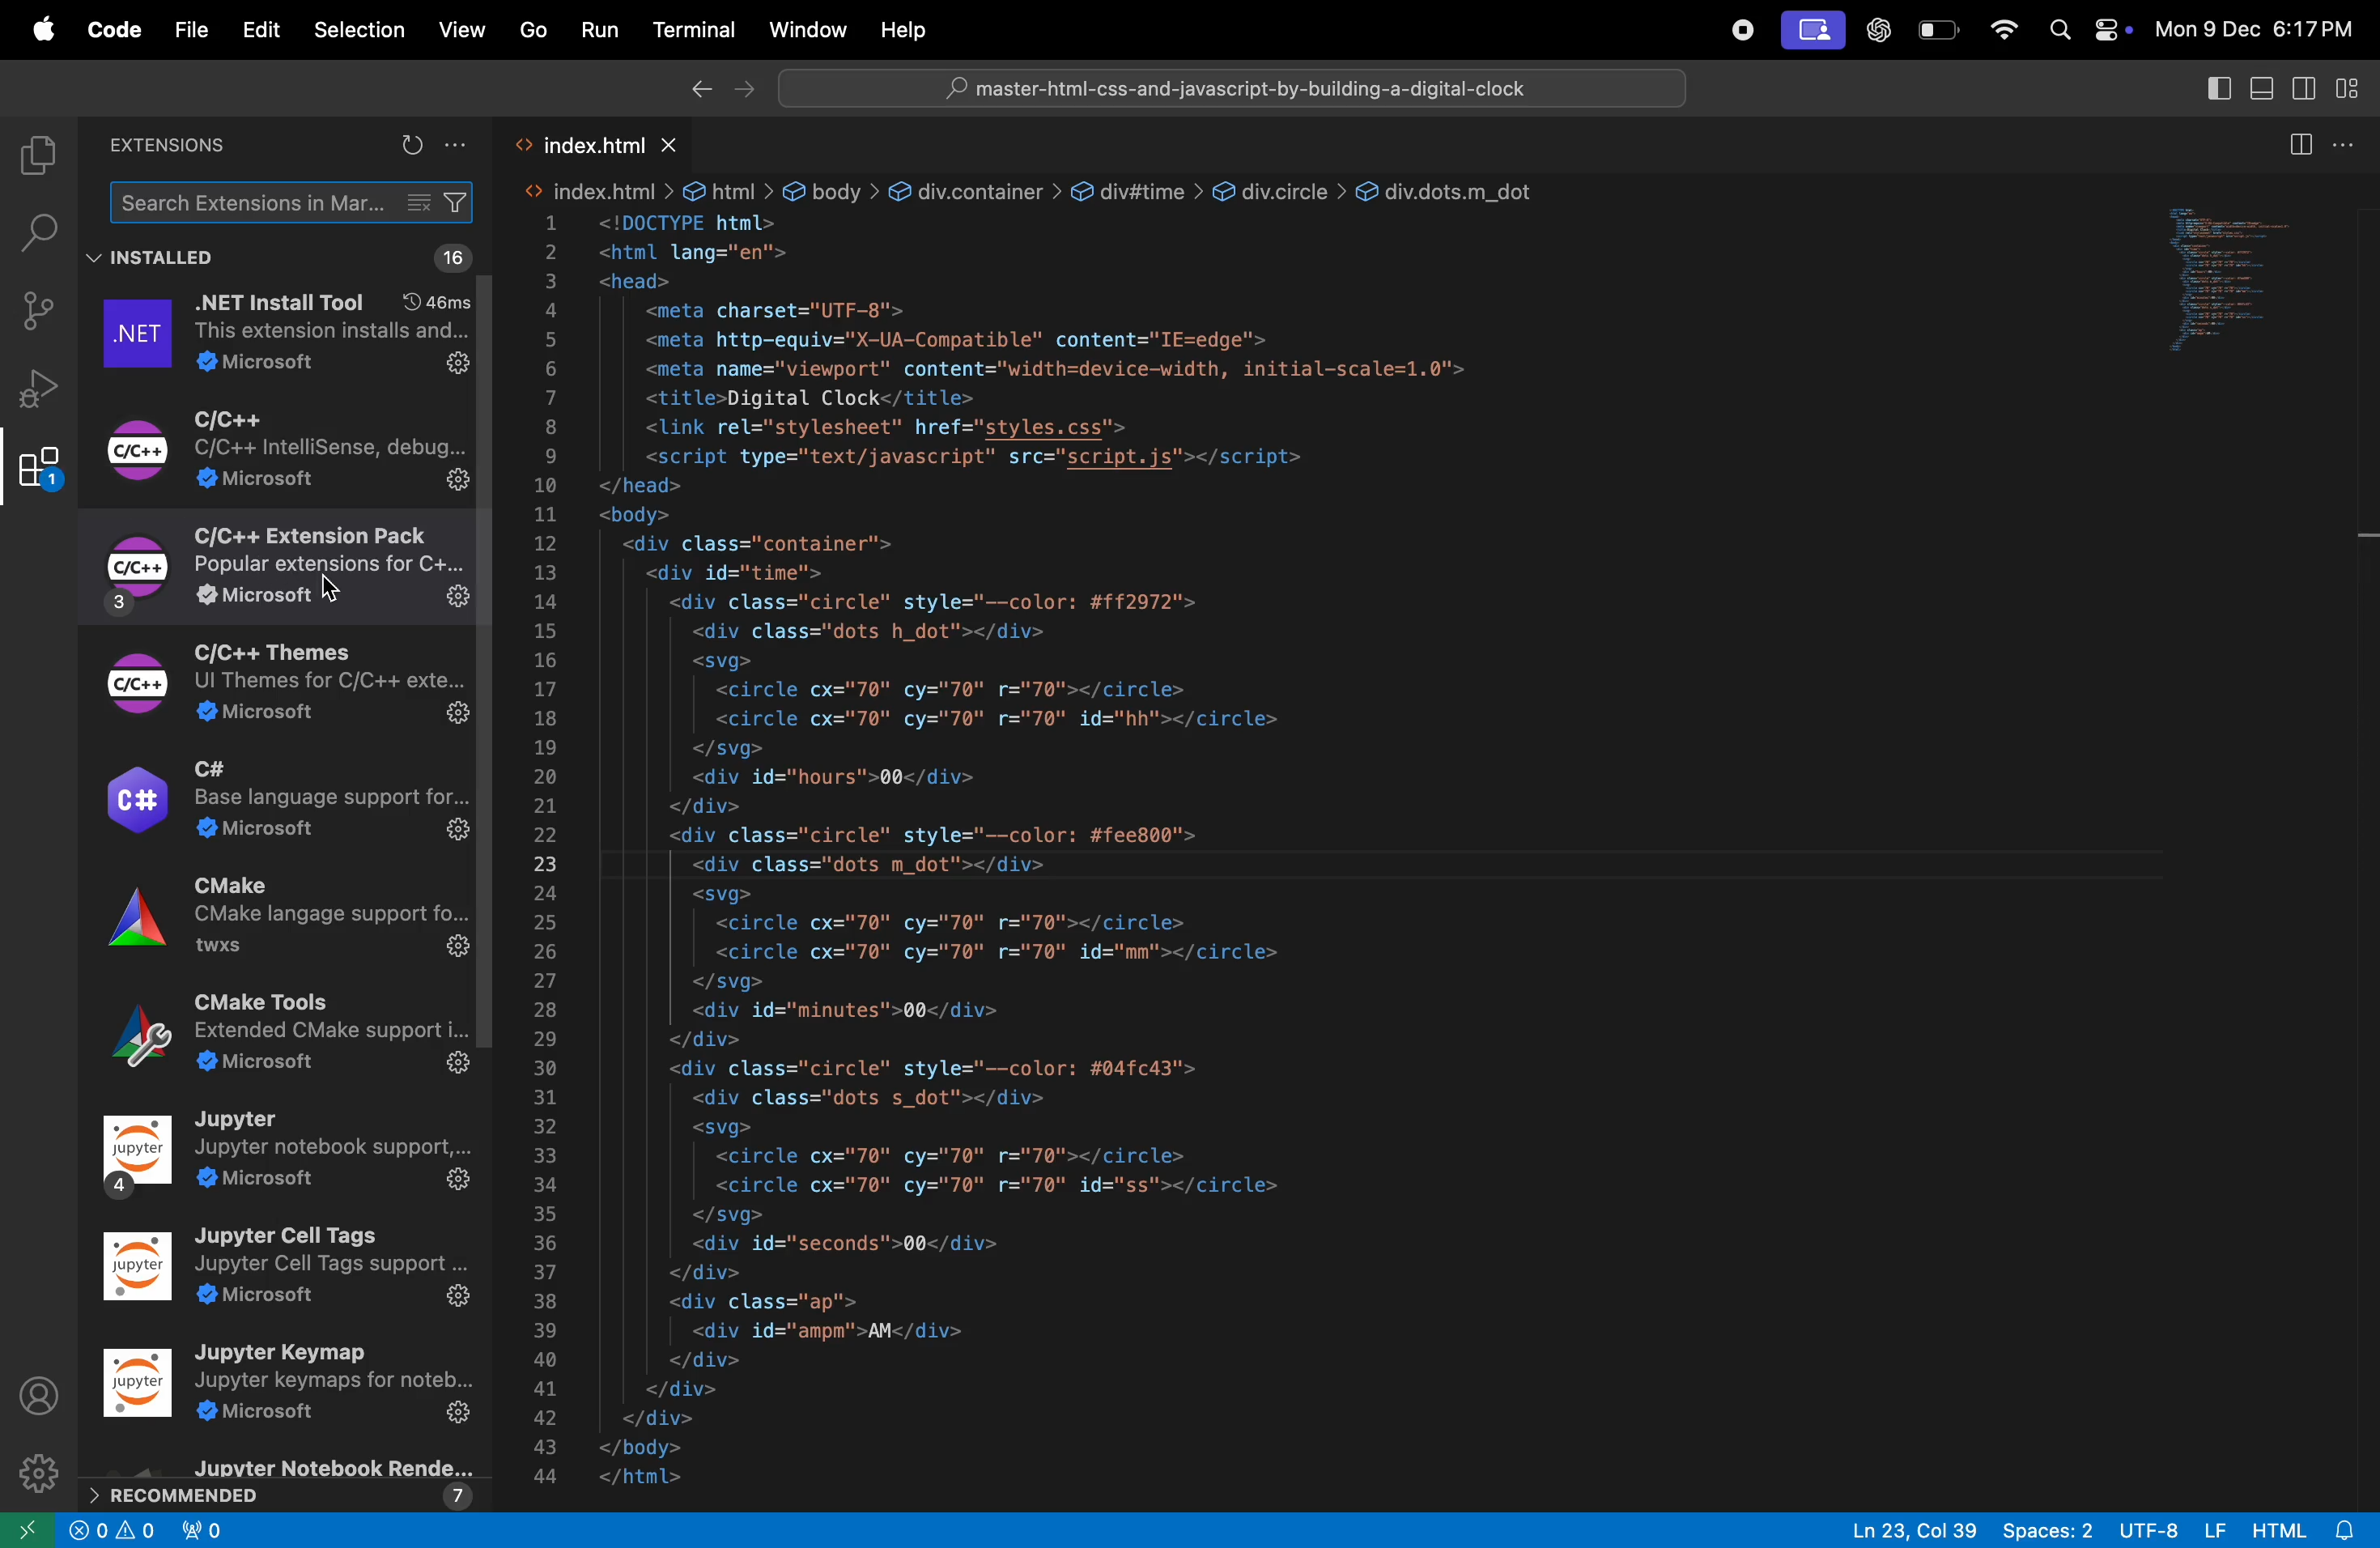 The height and width of the screenshot is (1548, 2380). What do you see at coordinates (804, 27) in the screenshot?
I see `Window` at bounding box center [804, 27].